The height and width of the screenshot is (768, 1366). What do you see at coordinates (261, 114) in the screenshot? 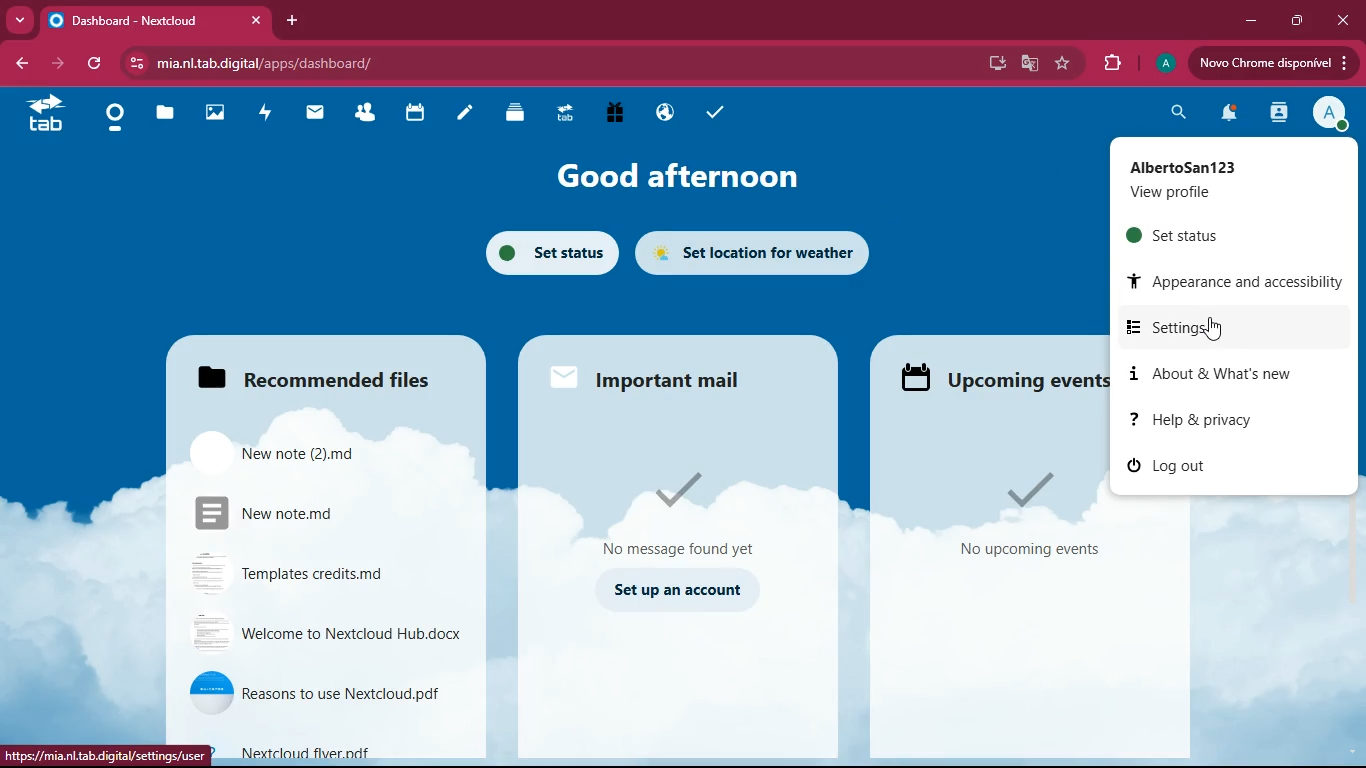
I see `activity` at bounding box center [261, 114].